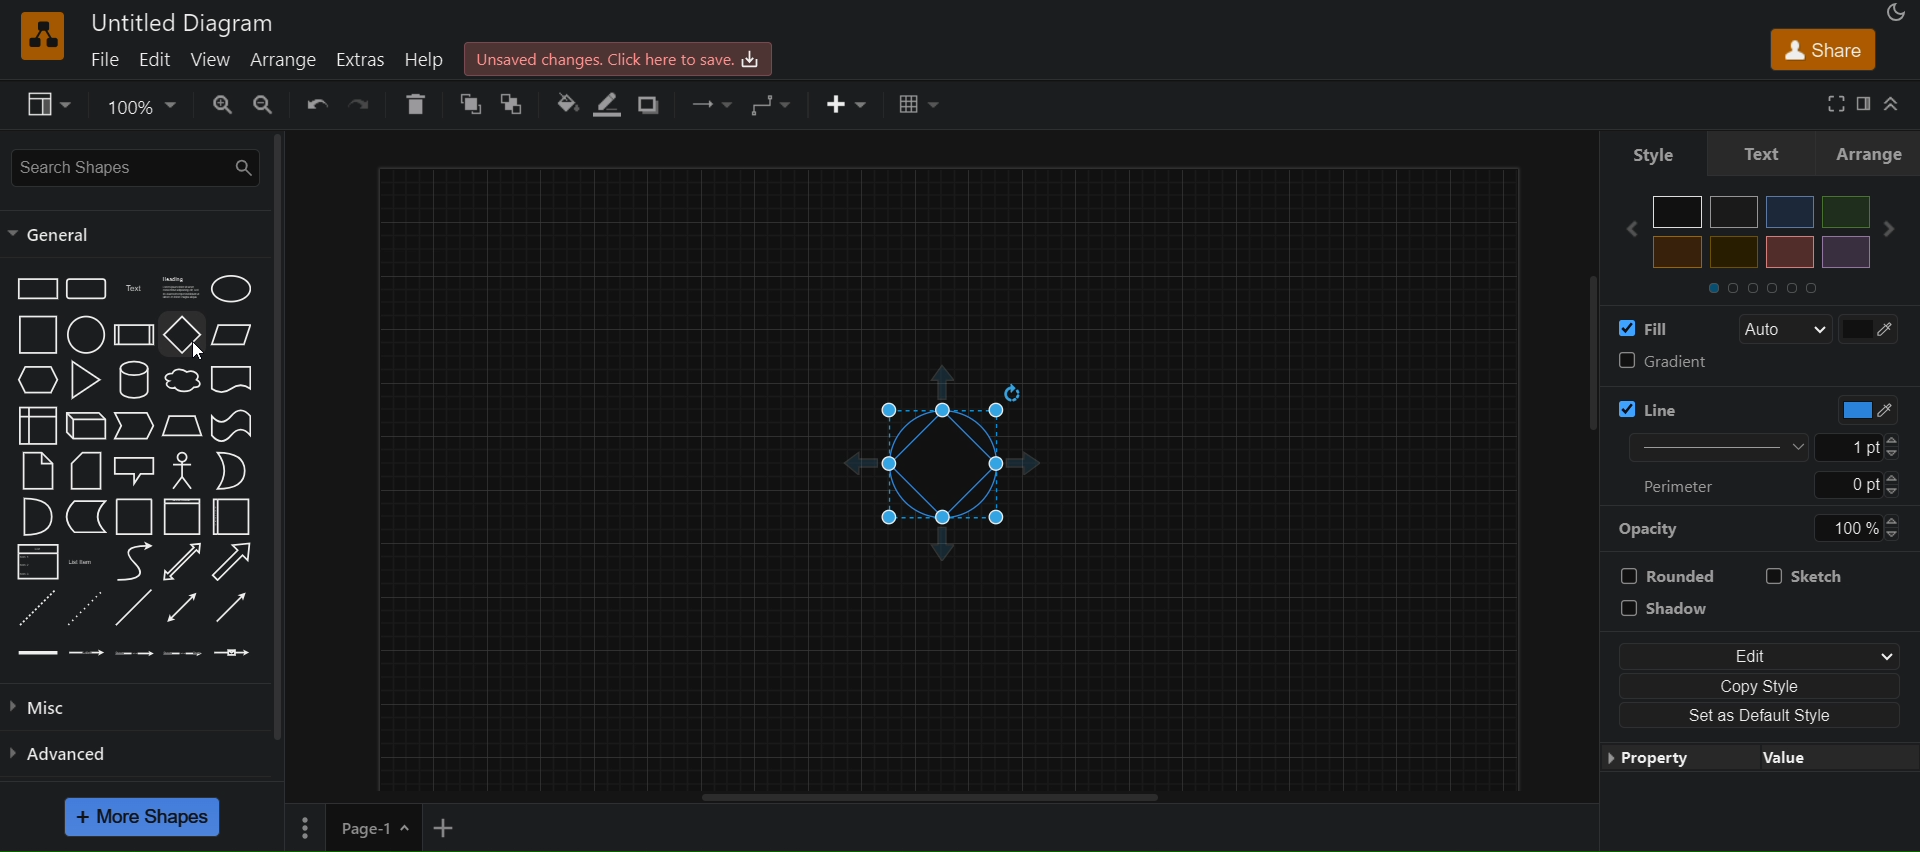 This screenshot has width=1920, height=852. What do you see at coordinates (86, 427) in the screenshot?
I see `cube` at bounding box center [86, 427].